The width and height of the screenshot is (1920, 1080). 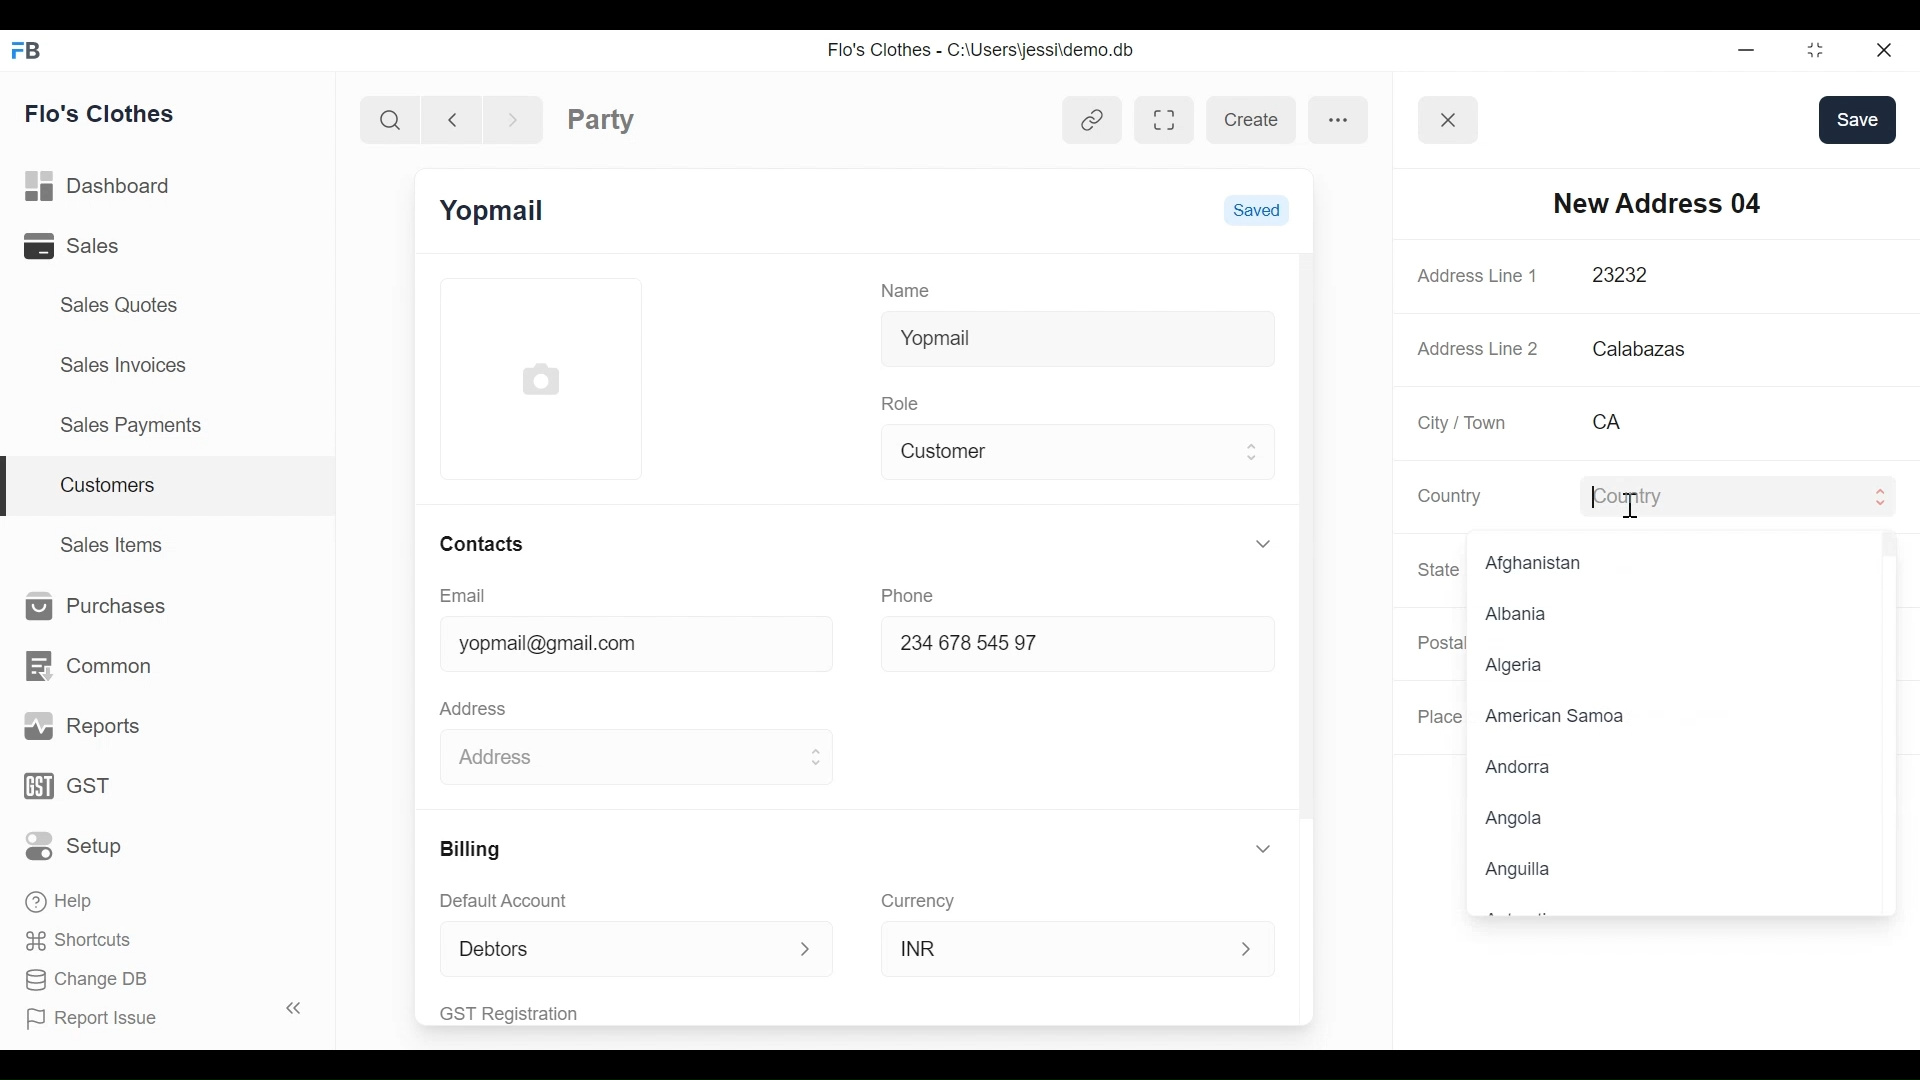 I want to click on Email, so click(x=464, y=596).